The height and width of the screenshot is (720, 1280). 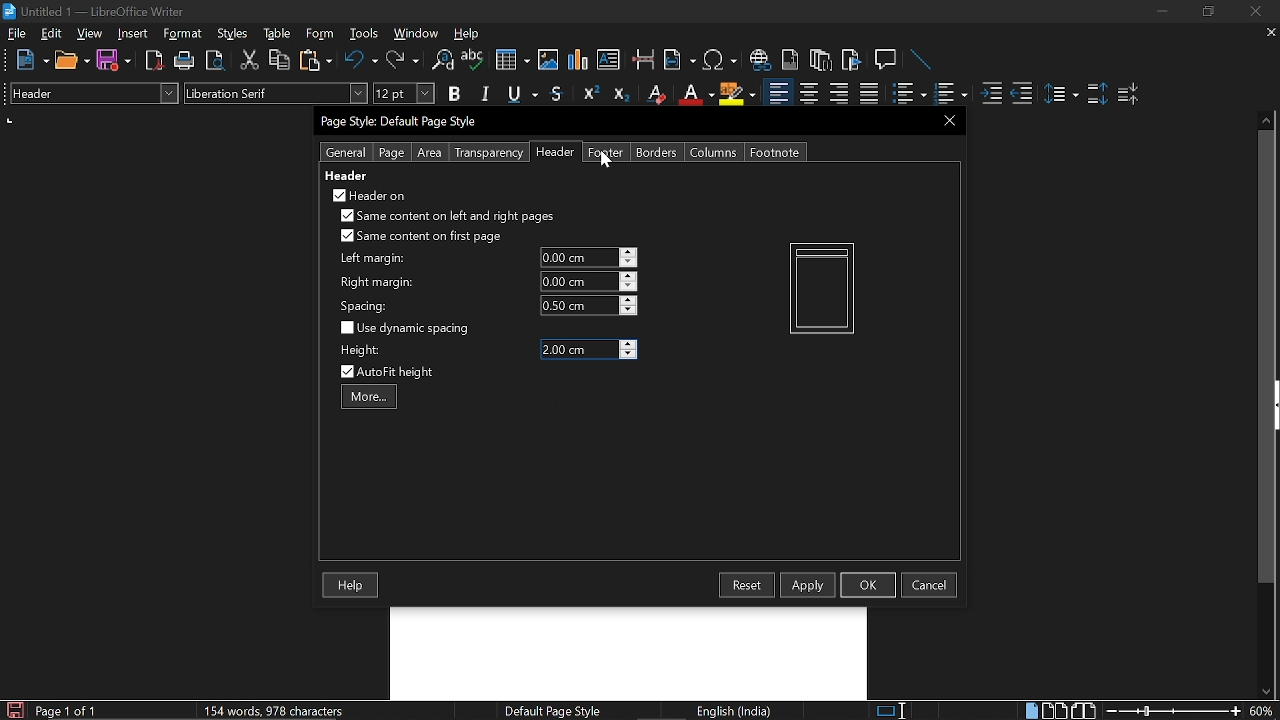 What do you see at coordinates (1022, 93) in the screenshot?
I see `Decrease indent` at bounding box center [1022, 93].